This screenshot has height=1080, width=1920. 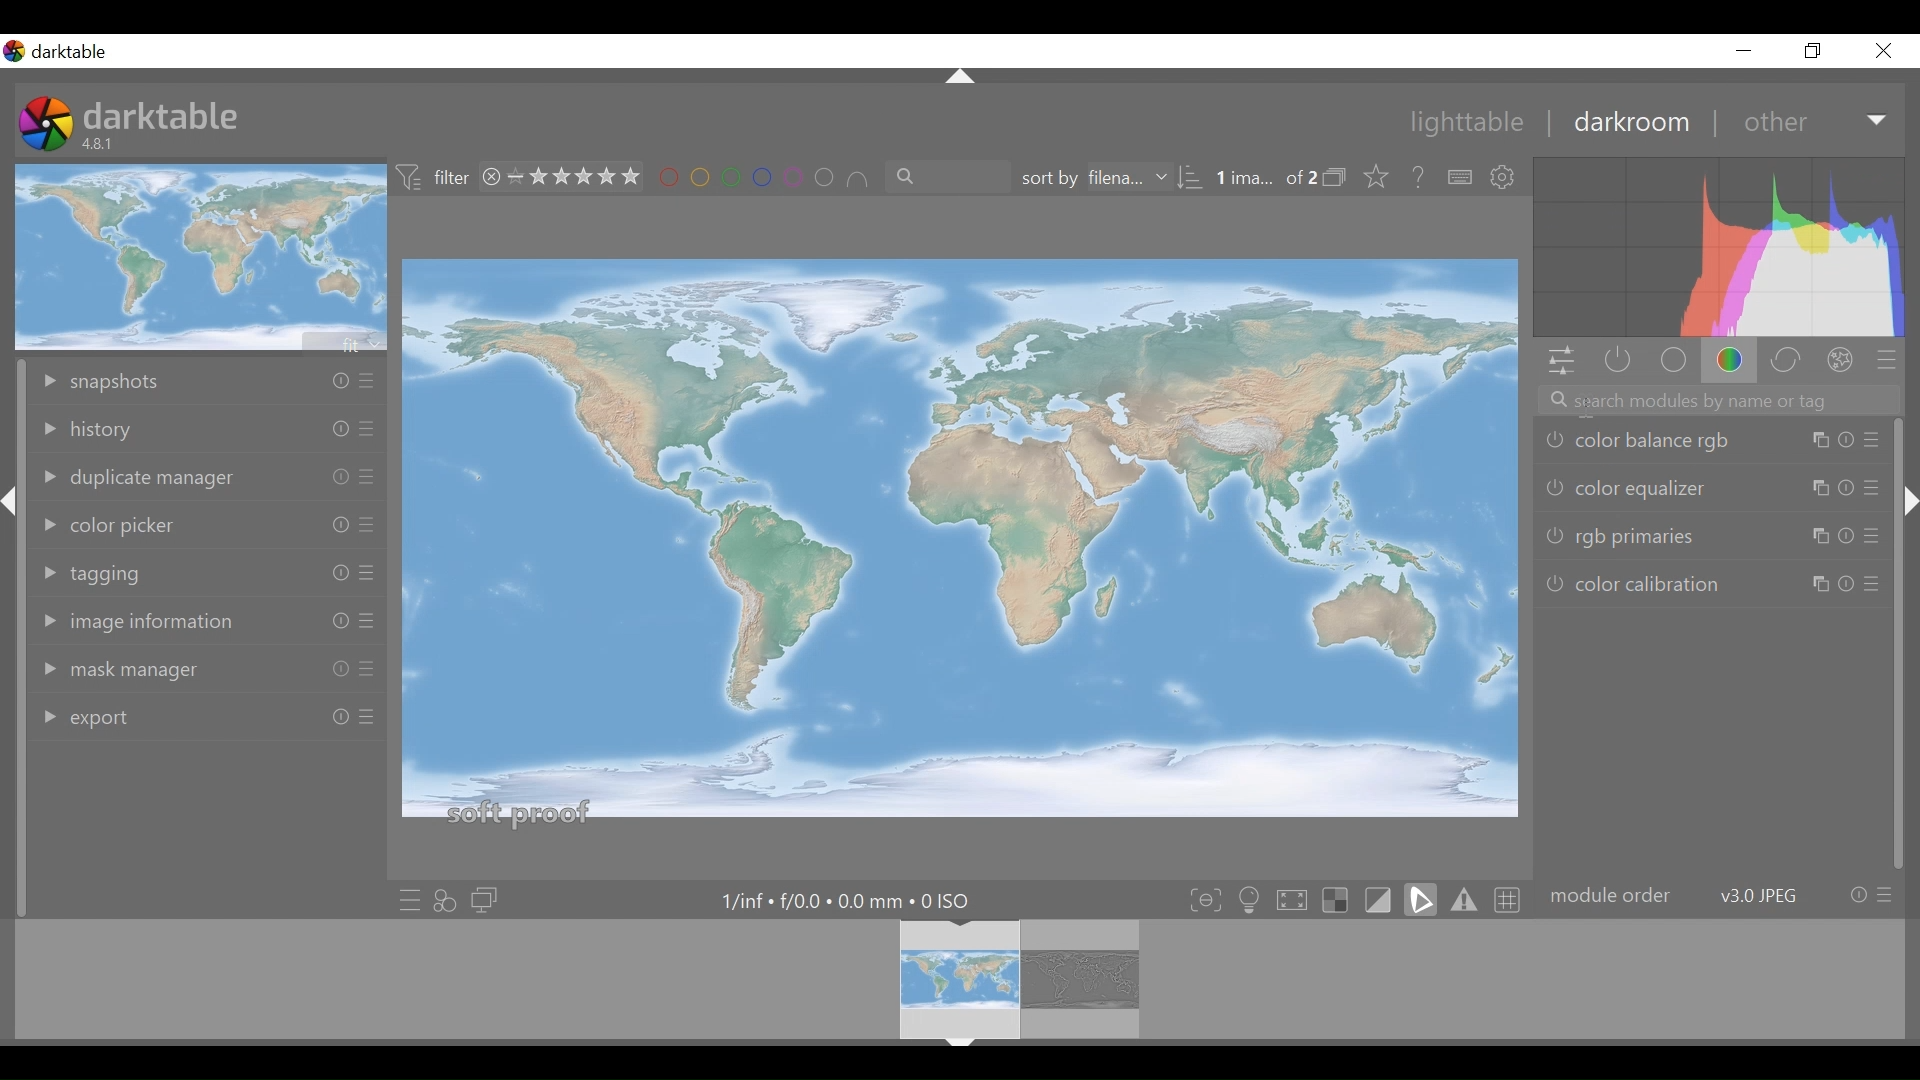 What do you see at coordinates (1841, 361) in the screenshot?
I see `effect` at bounding box center [1841, 361].